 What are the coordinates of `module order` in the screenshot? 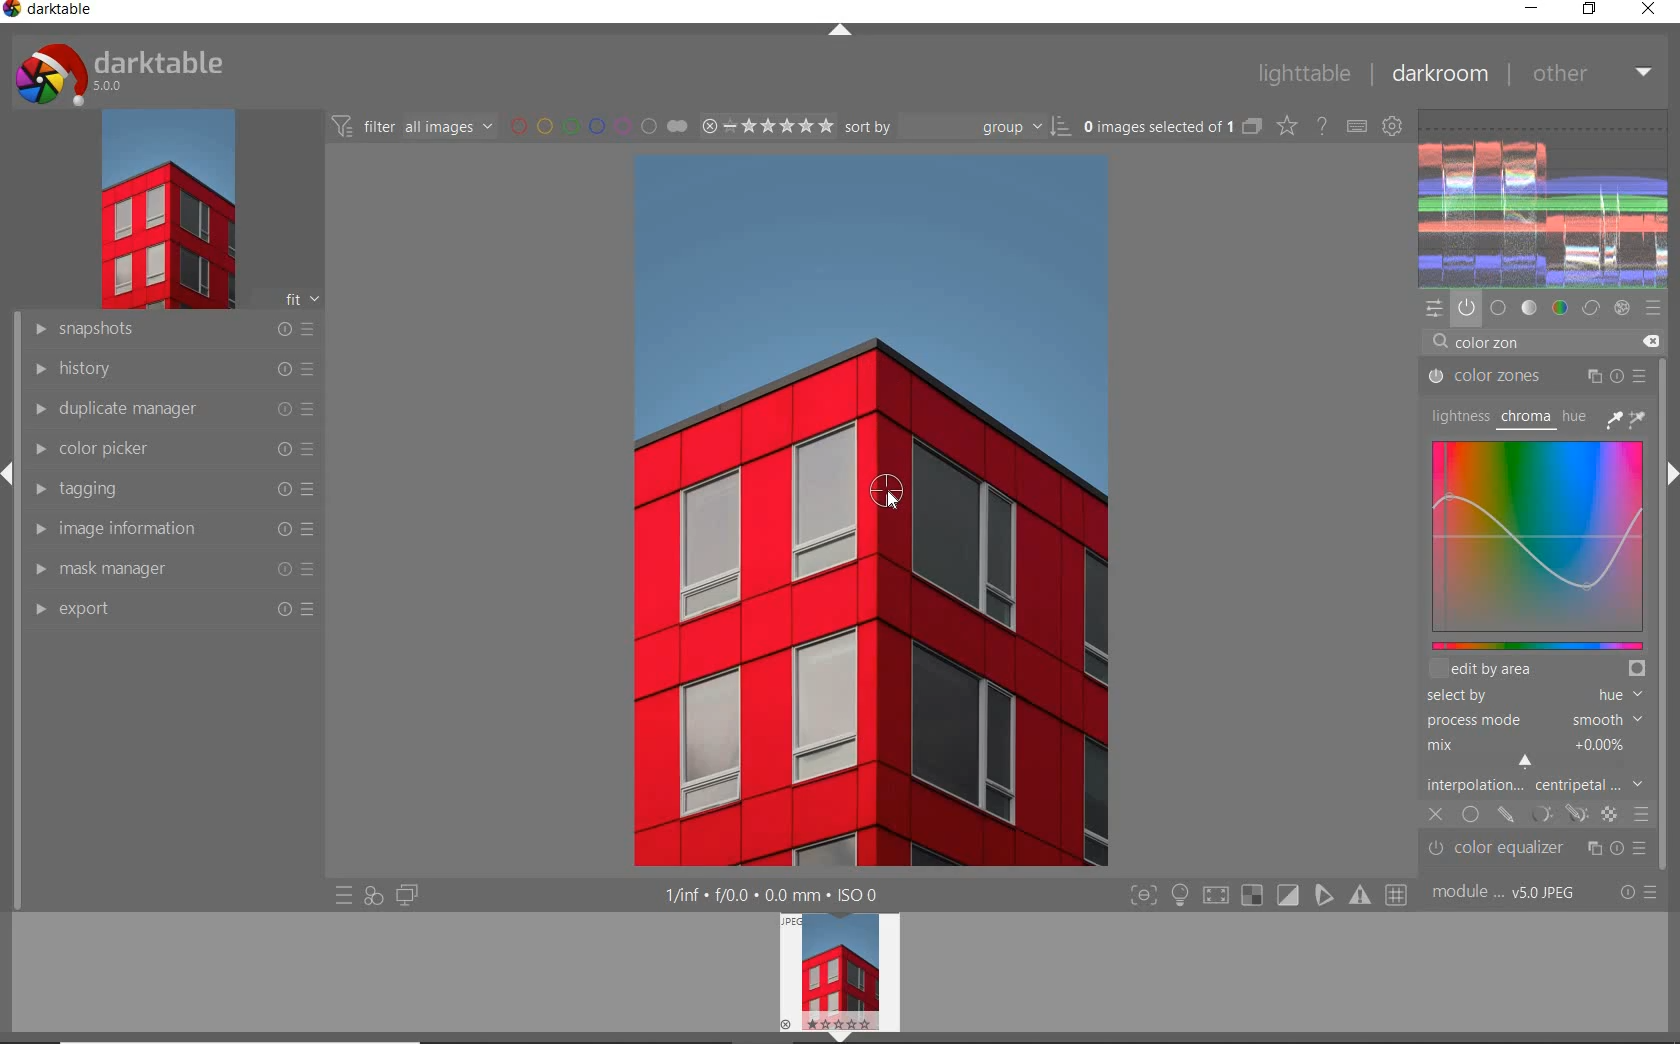 It's located at (1509, 894).